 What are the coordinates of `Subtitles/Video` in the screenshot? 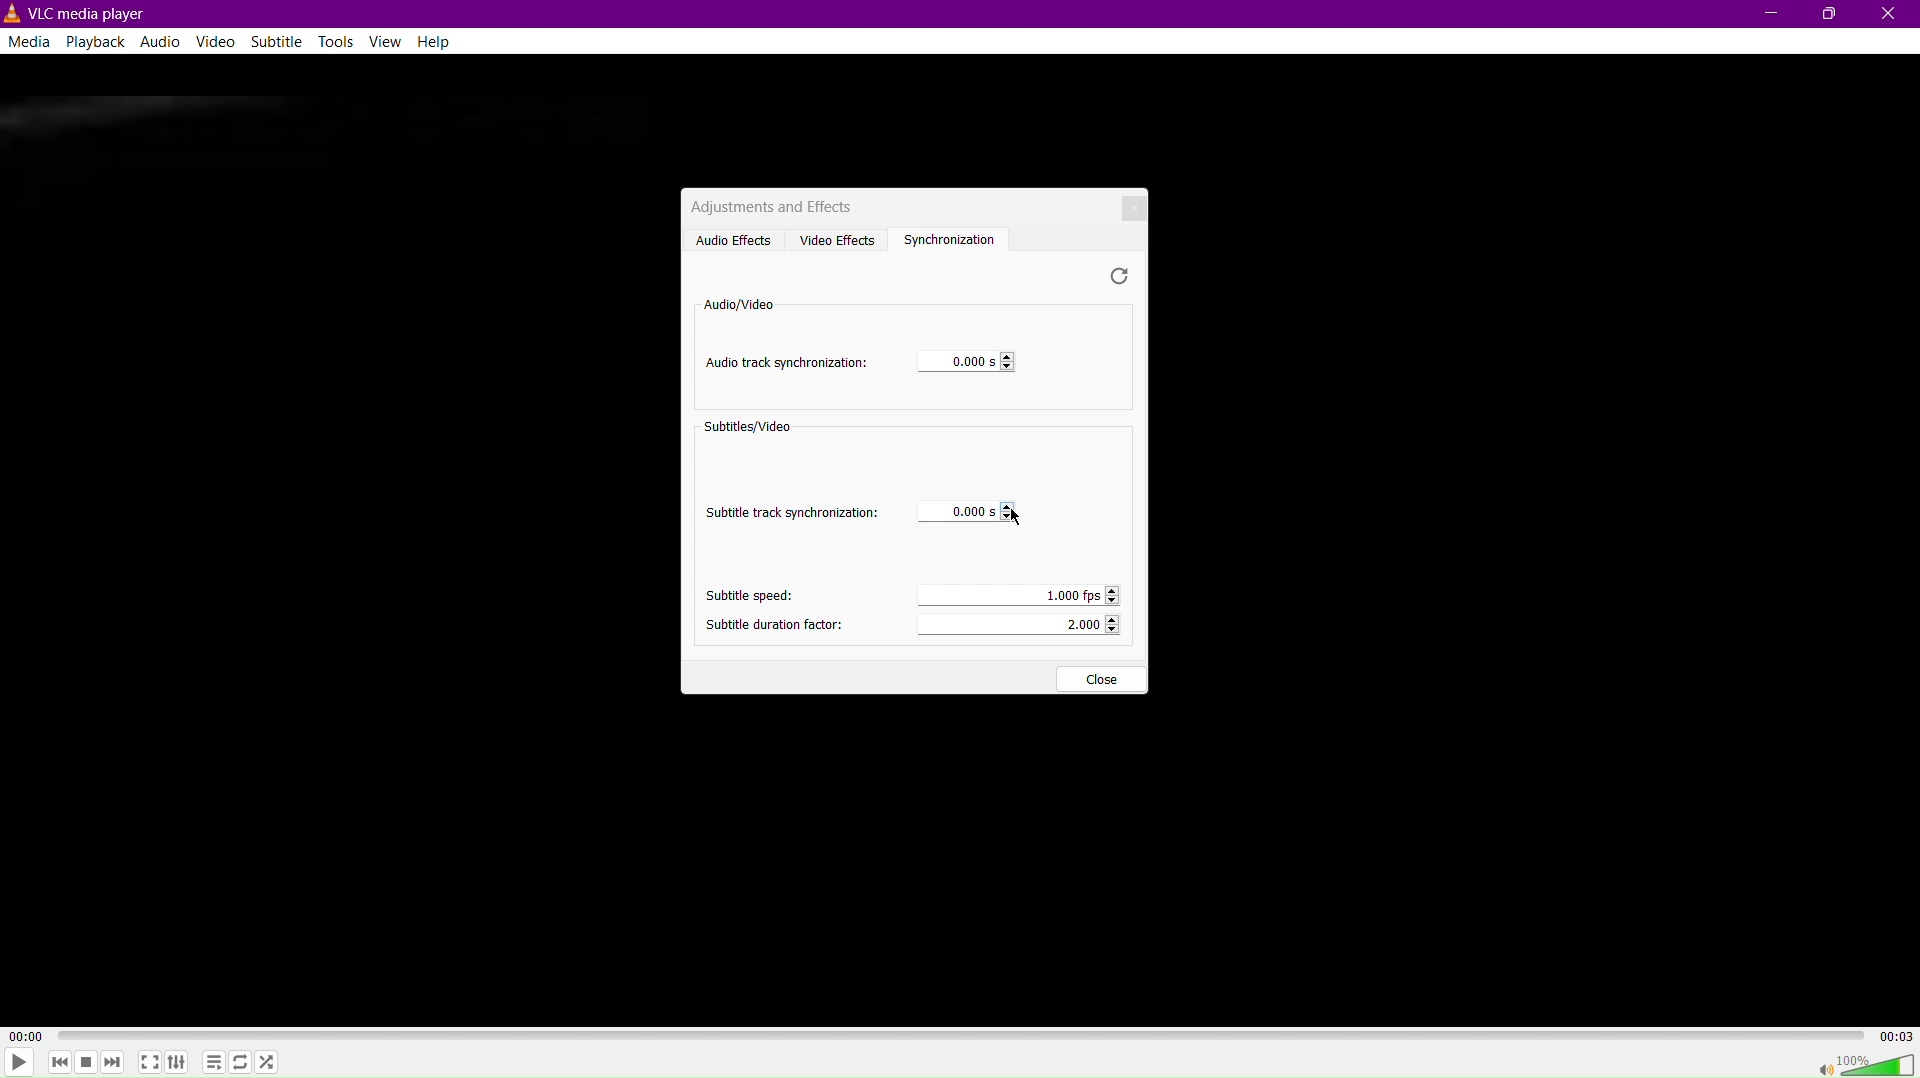 It's located at (751, 430).